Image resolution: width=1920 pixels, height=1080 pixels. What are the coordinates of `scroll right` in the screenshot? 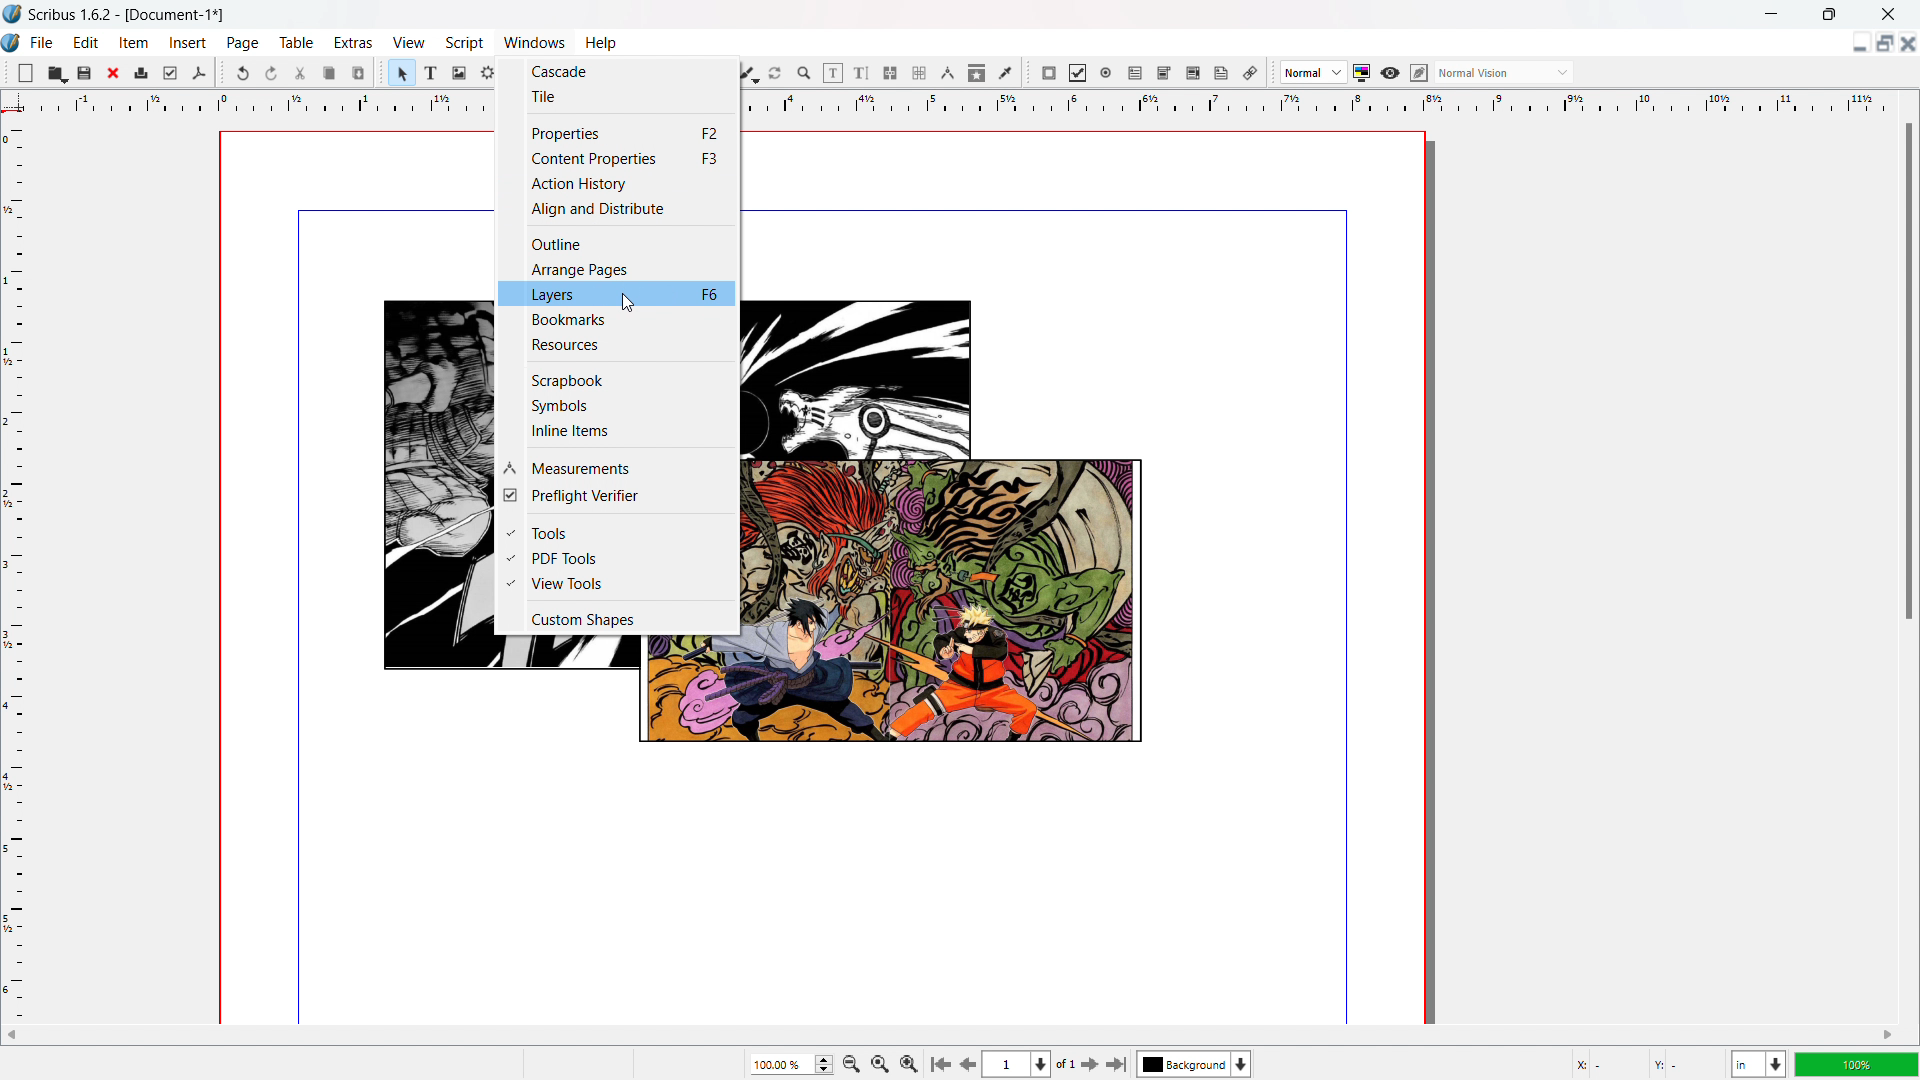 It's located at (1886, 1036).